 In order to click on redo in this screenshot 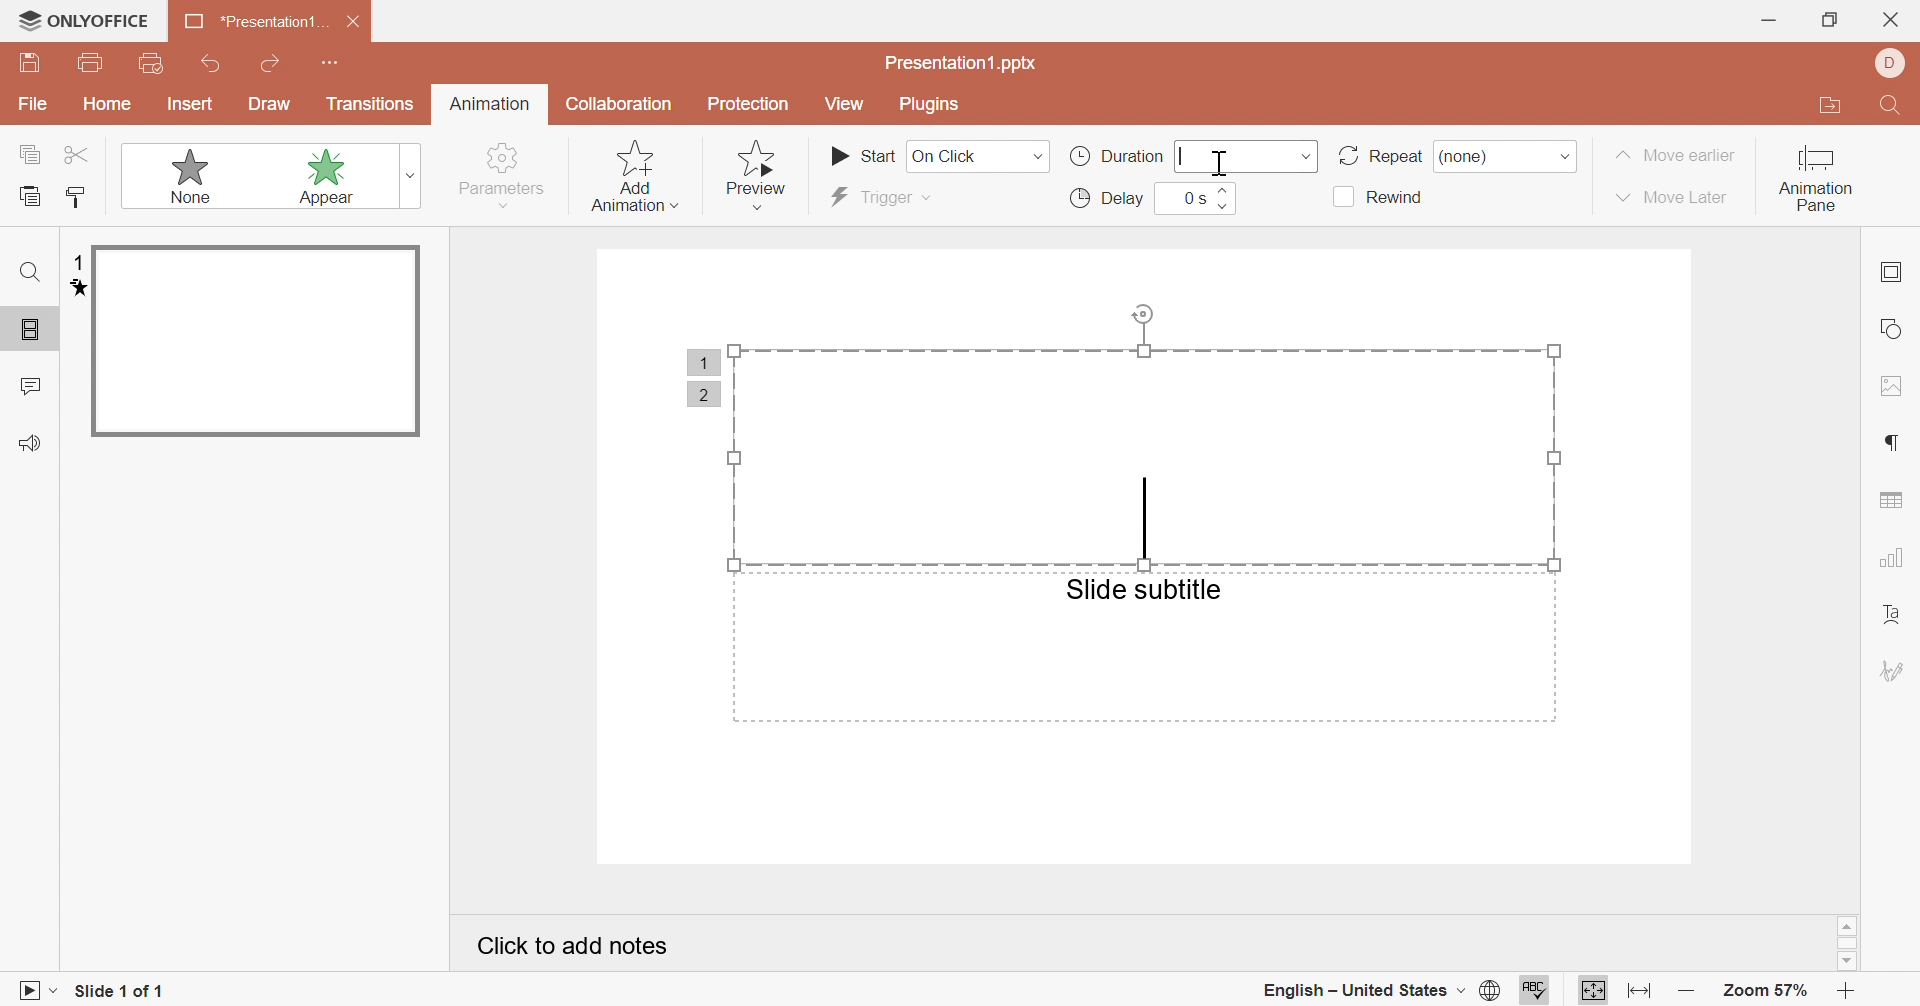, I will do `click(273, 62)`.